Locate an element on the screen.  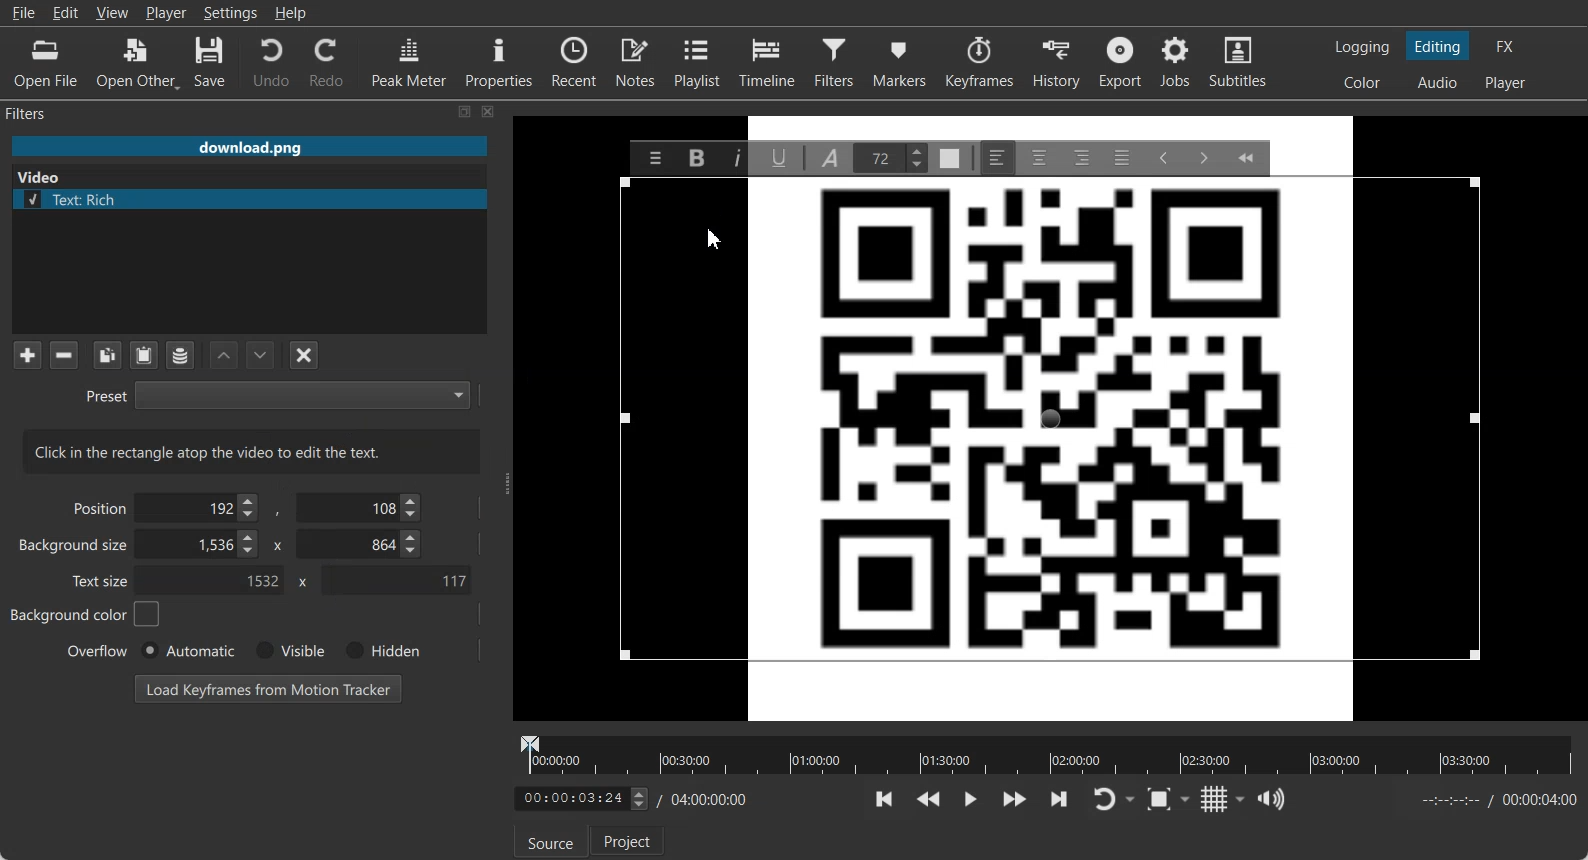
Text Size Y- Coordinate is located at coordinates (396, 579).